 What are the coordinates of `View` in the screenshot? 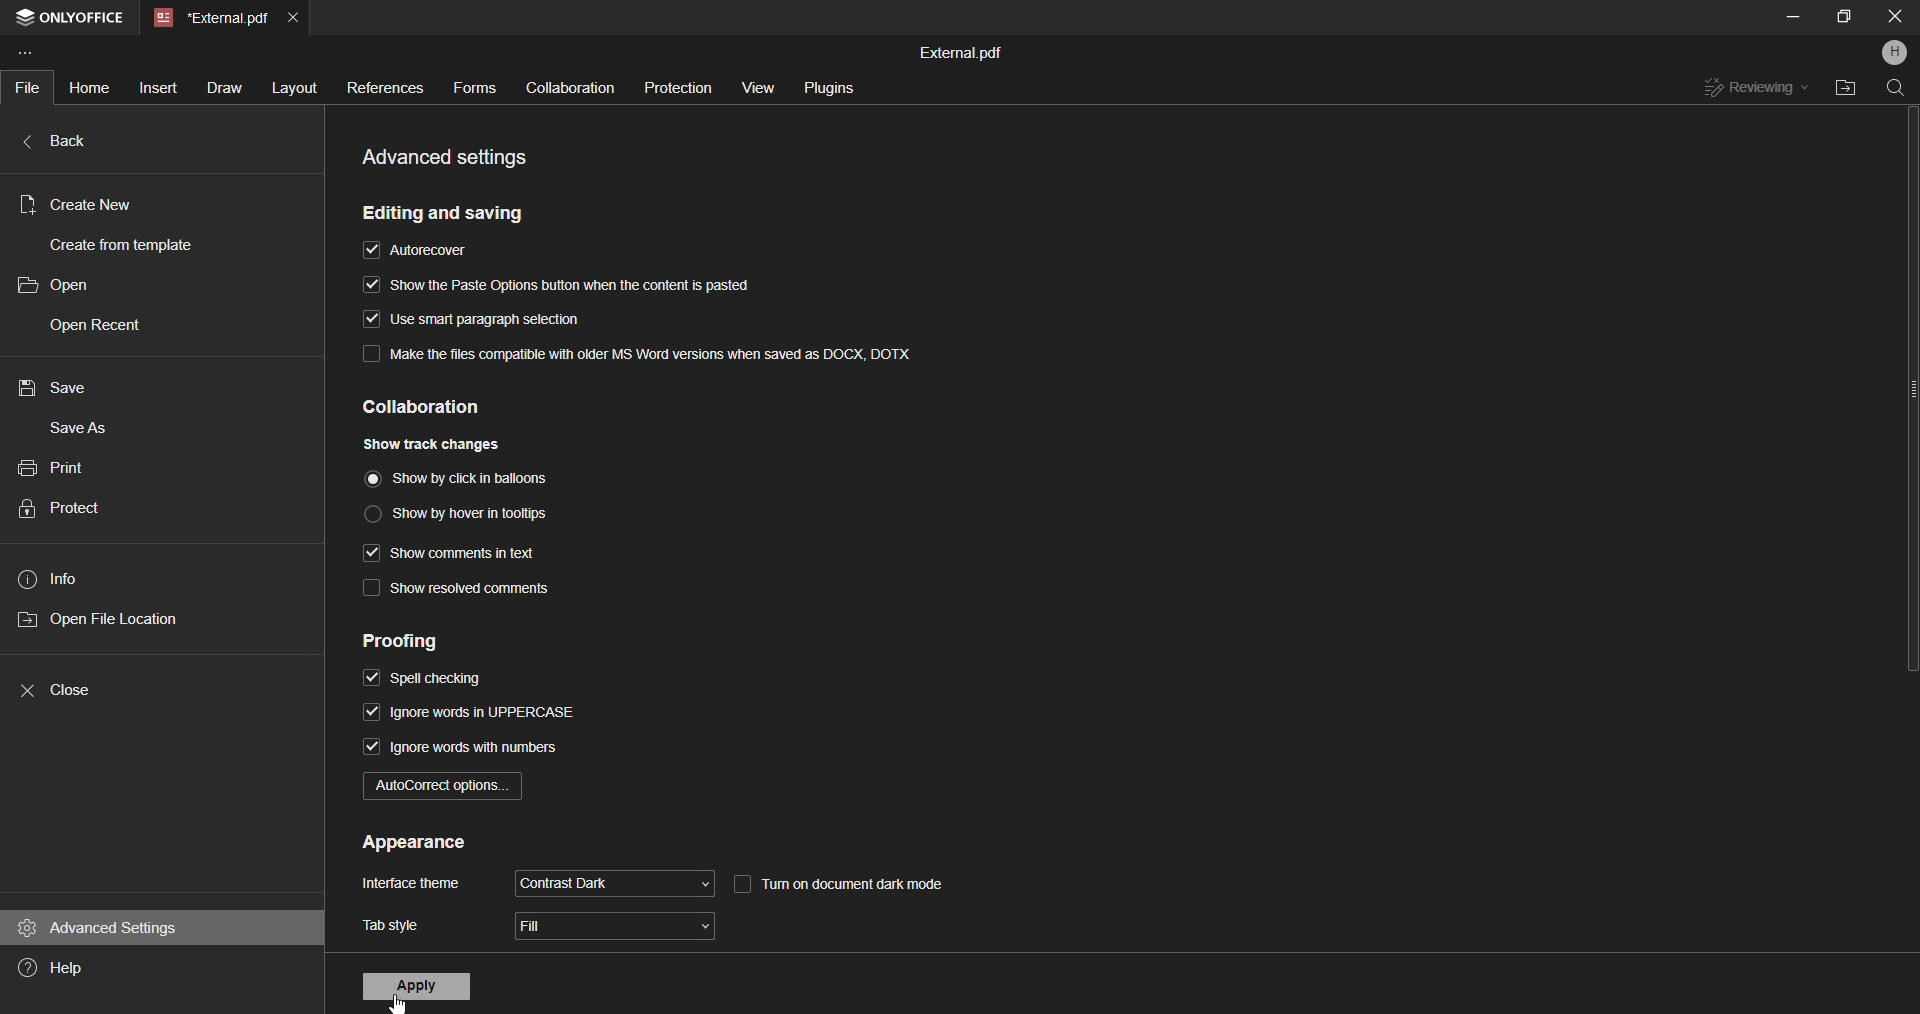 It's located at (755, 86).